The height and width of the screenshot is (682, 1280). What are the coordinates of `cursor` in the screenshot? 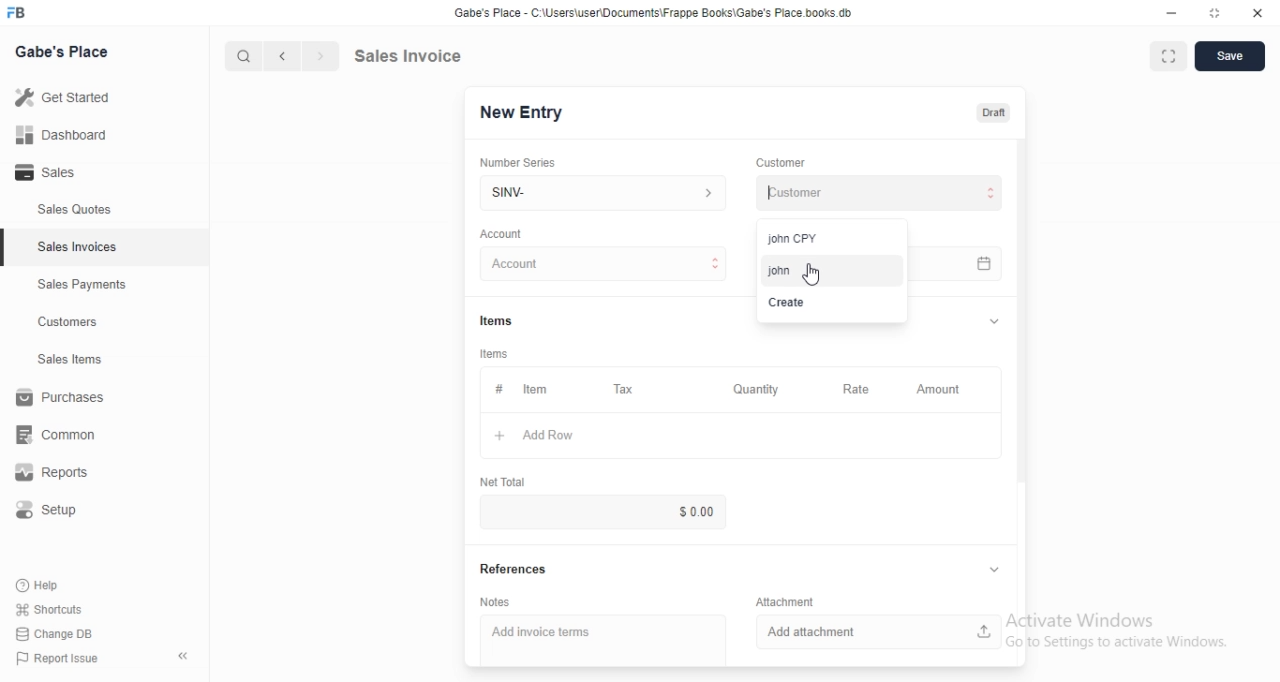 It's located at (234, 56).